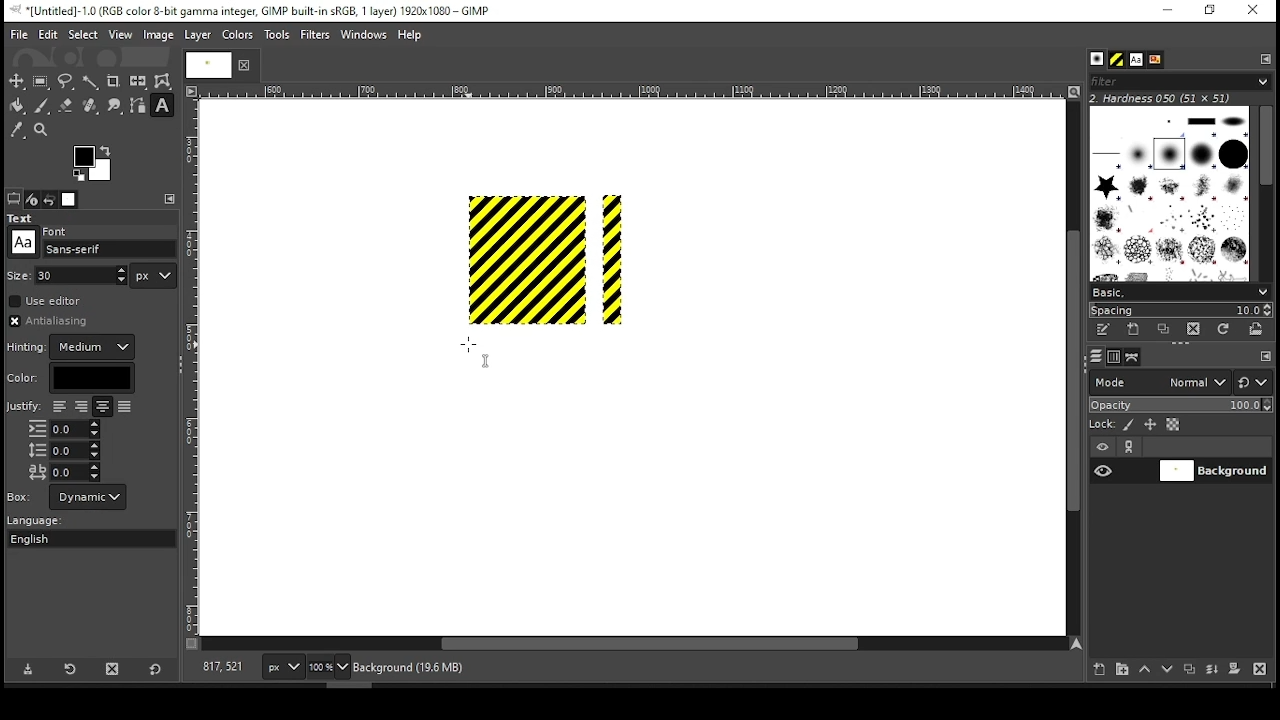  Describe the element at coordinates (51, 200) in the screenshot. I see `undo history` at that location.